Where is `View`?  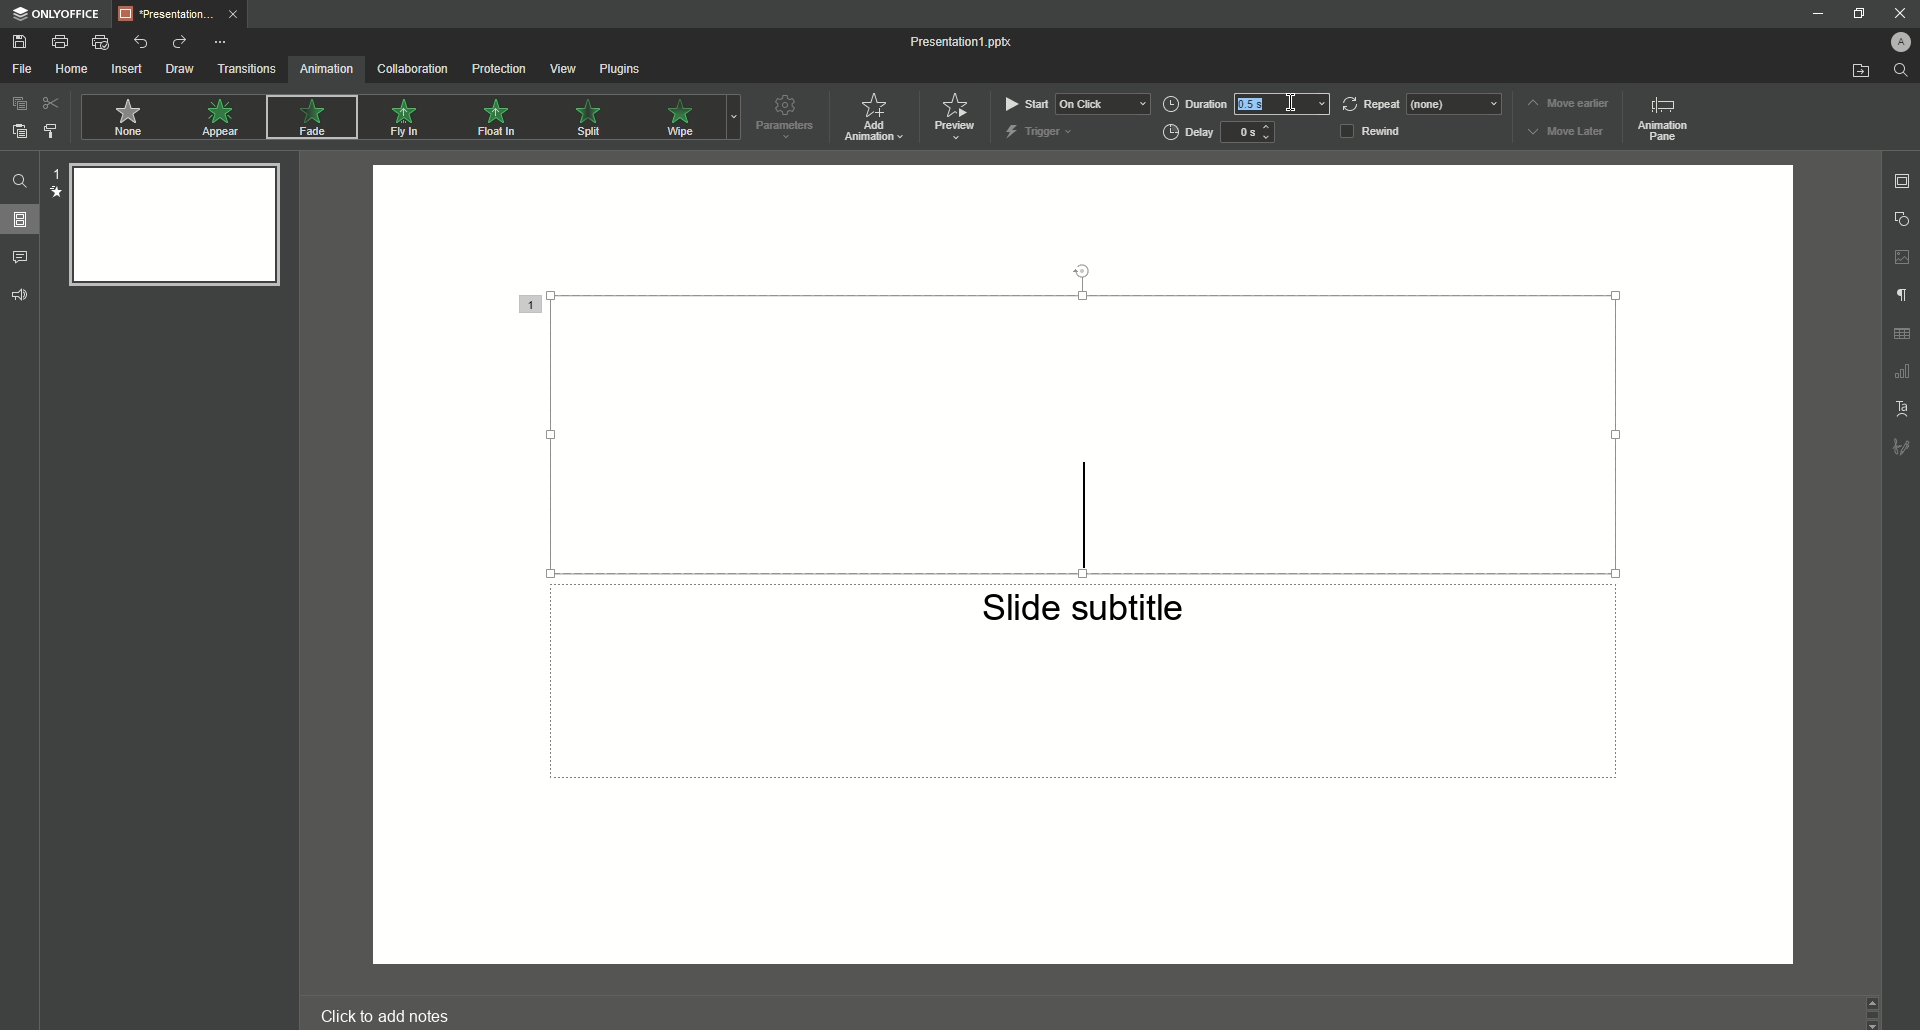 View is located at coordinates (562, 68).